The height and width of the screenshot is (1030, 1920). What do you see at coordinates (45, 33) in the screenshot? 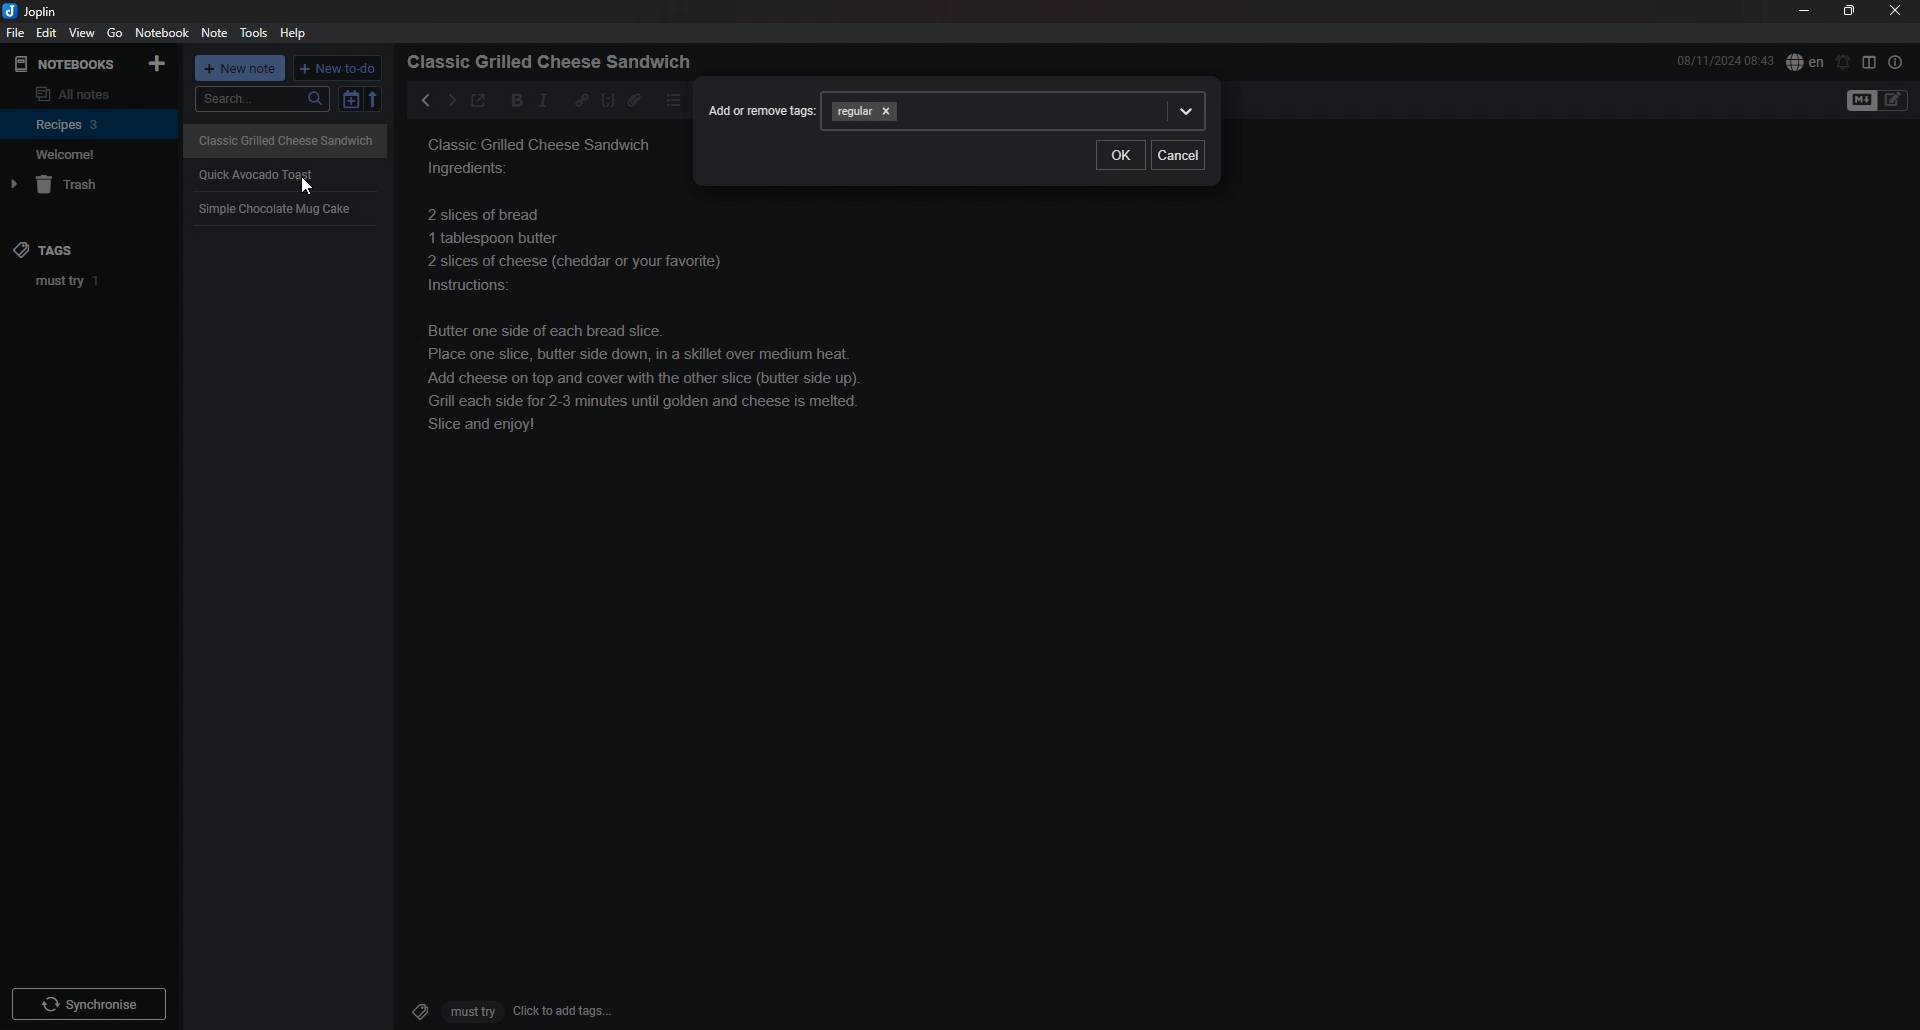
I see `edit` at bounding box center [45, 33].